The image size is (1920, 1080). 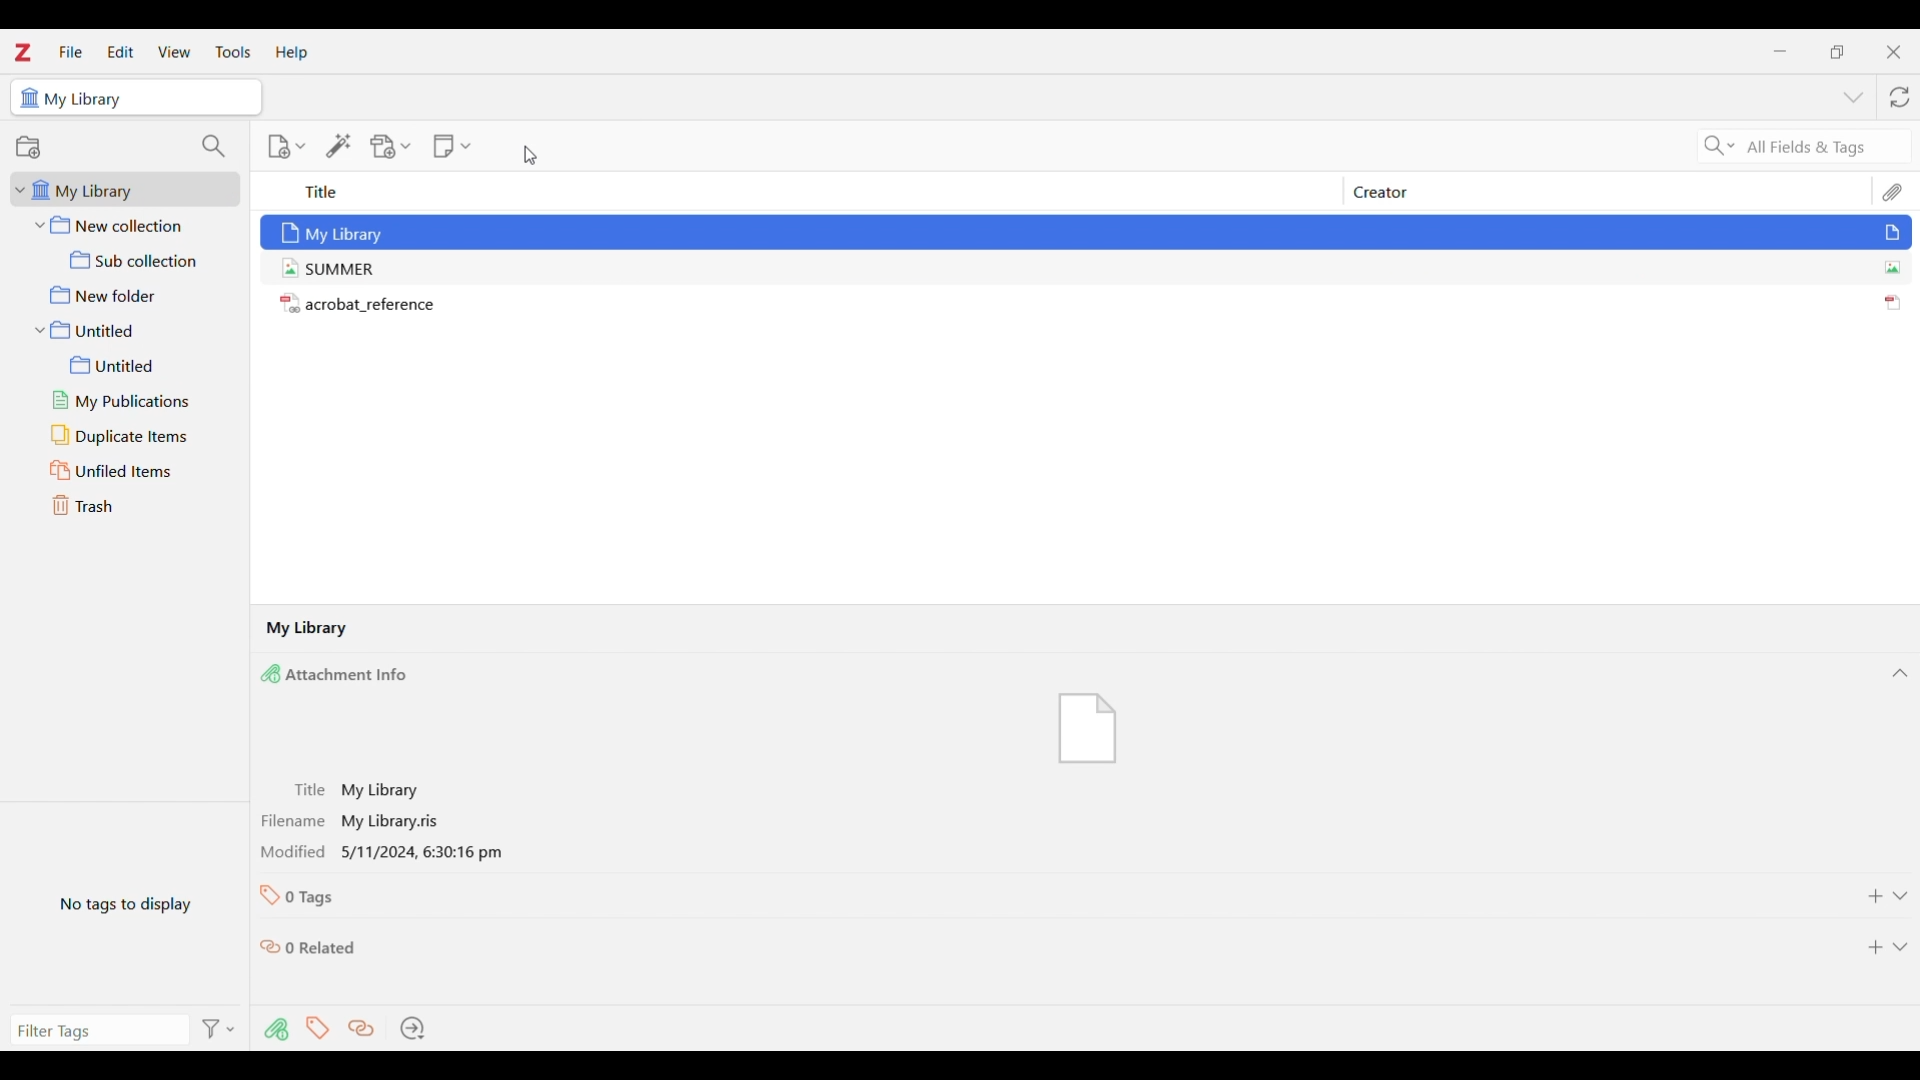 What do you see at coordinates (1899, 97) in the screenshot?
I see `Sync with zotero.org` at bounding box center [1899, 97].